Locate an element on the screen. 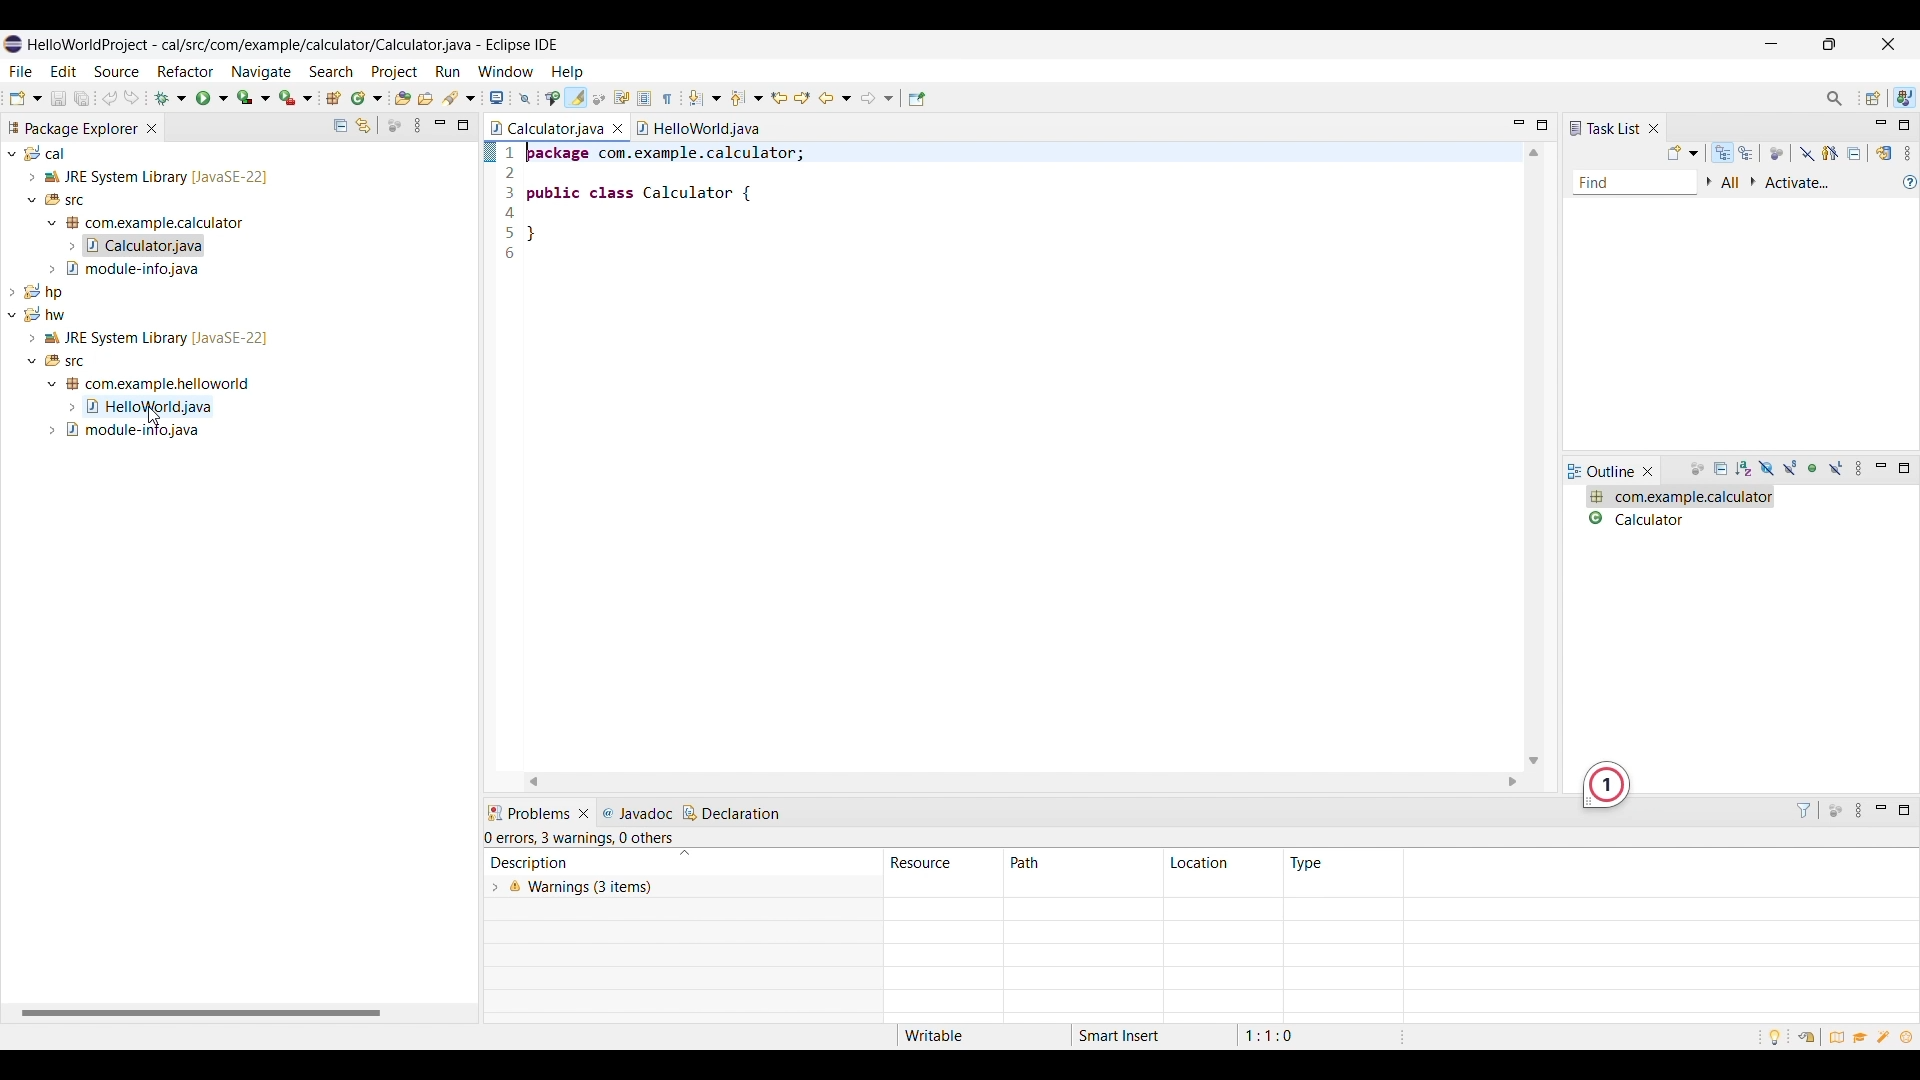 The width and height of the screenshot is (1920, 1080). Maximize is located at coordinates (1542, 125).